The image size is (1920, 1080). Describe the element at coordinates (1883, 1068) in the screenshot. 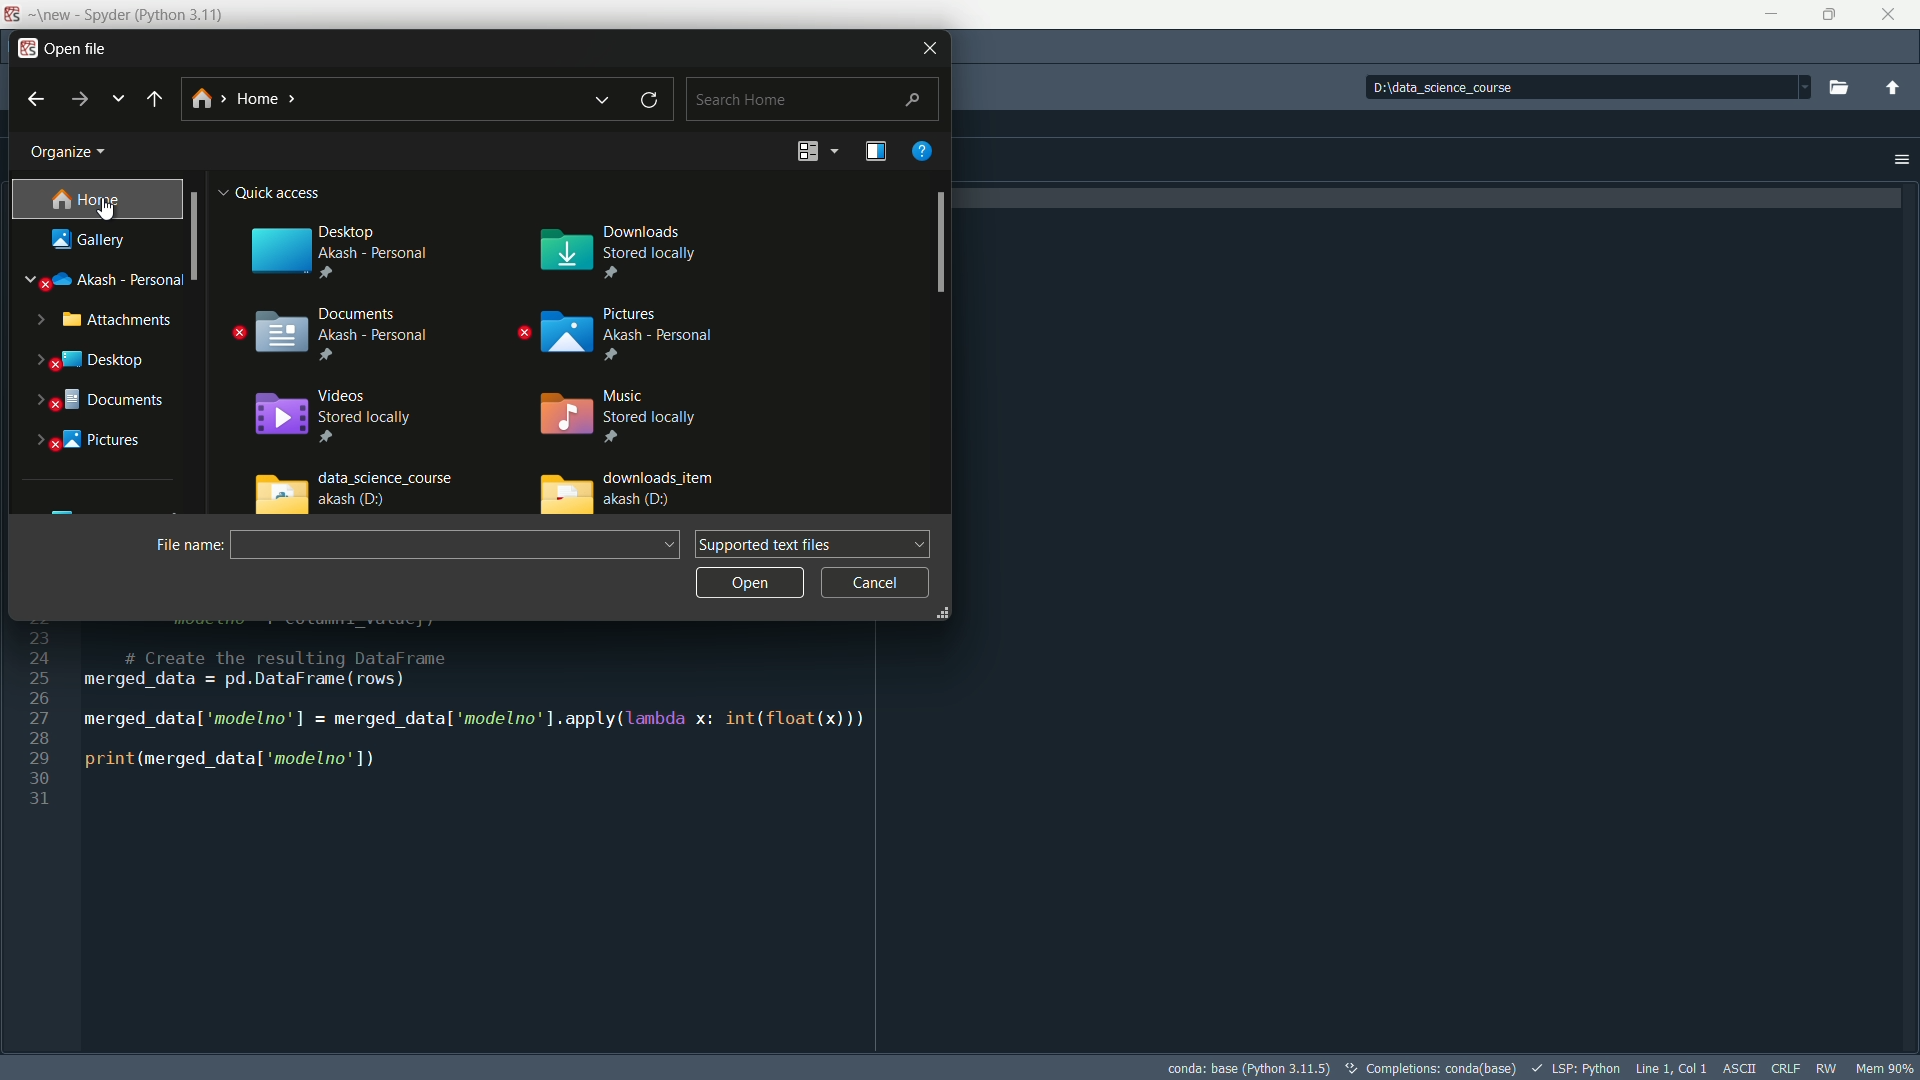

I see `memory usage` at that location.